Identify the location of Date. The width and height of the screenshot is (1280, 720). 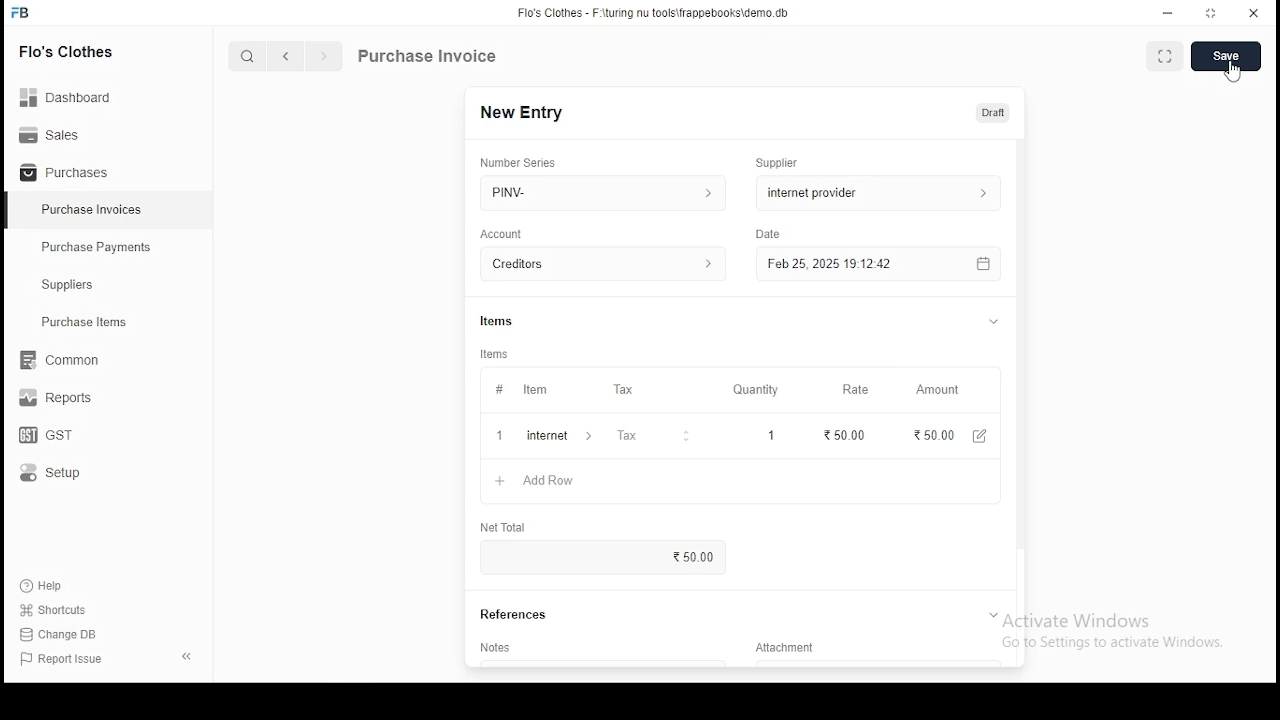
(770, 235).